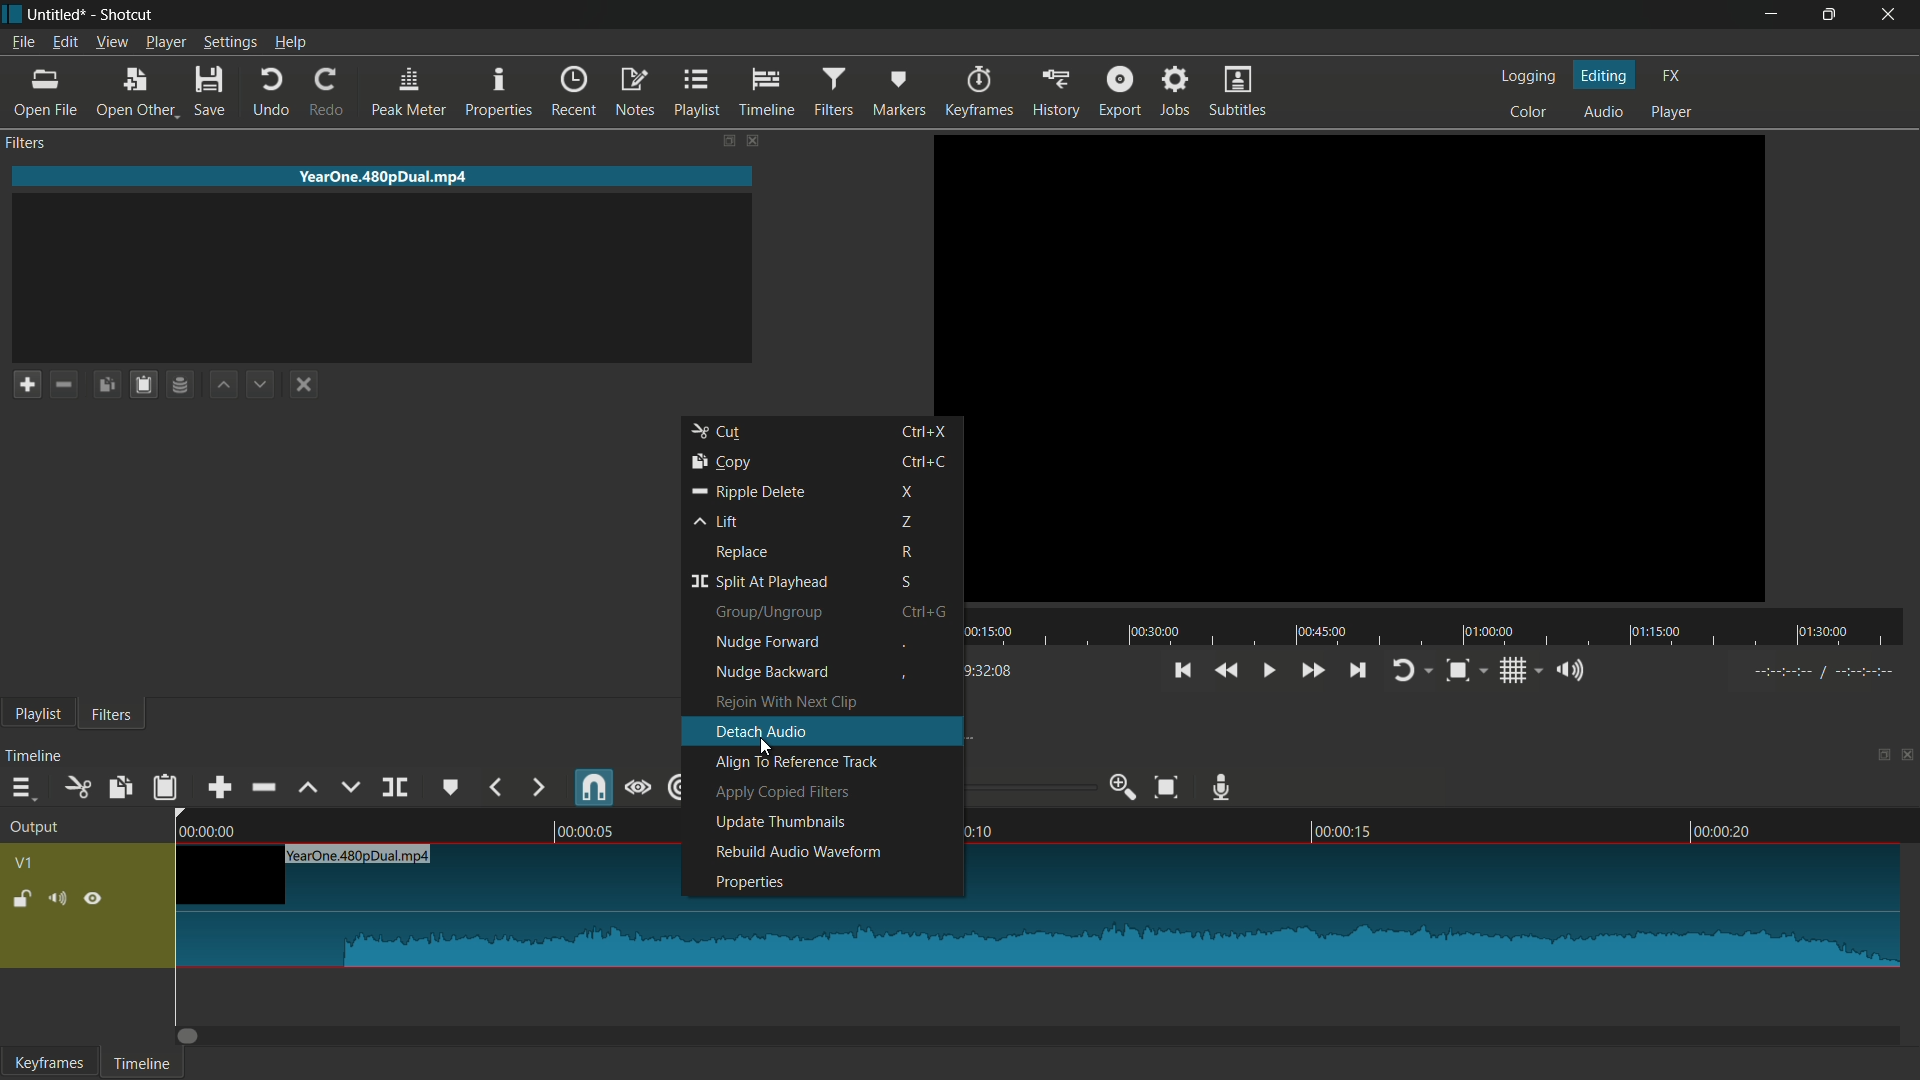  I want to click on move filter up, so click(221, 385).